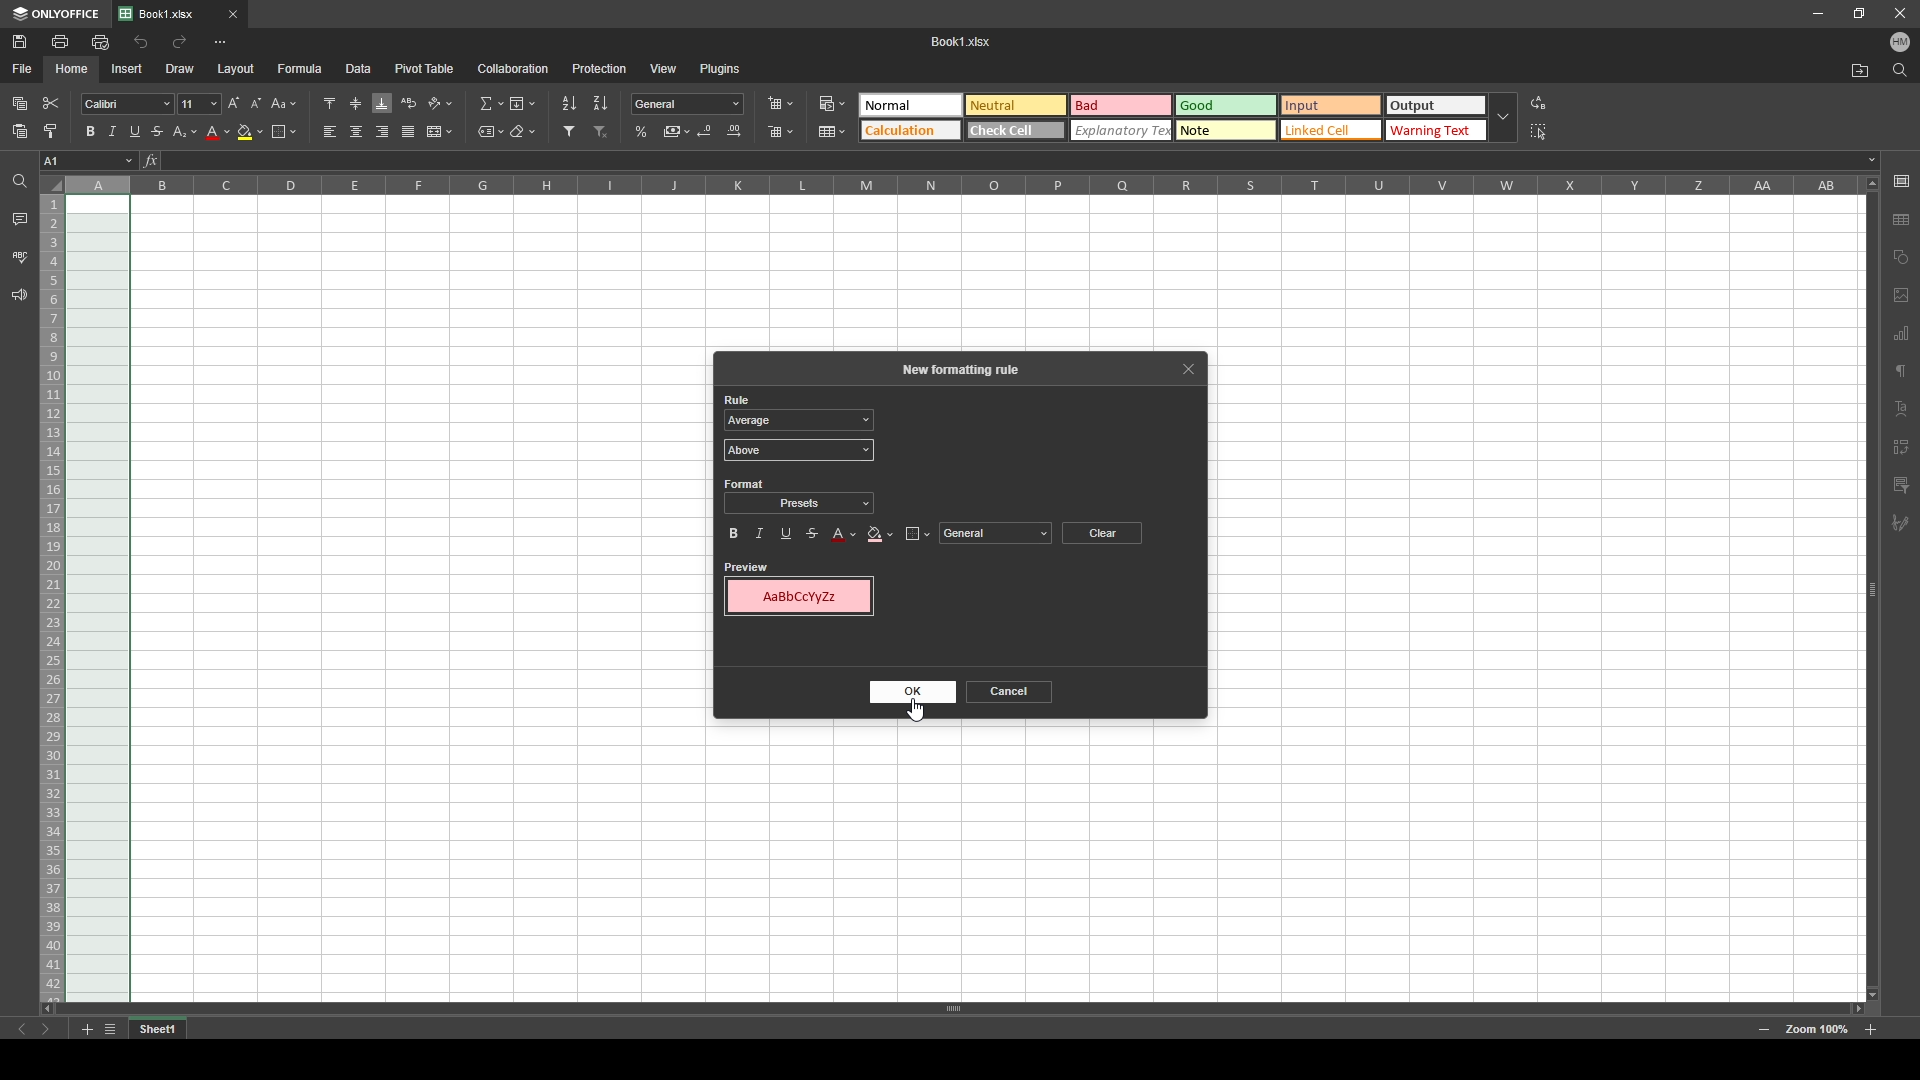 The image size is (1920, 1080). I want to click on zoom out, so click(1764, 1031).